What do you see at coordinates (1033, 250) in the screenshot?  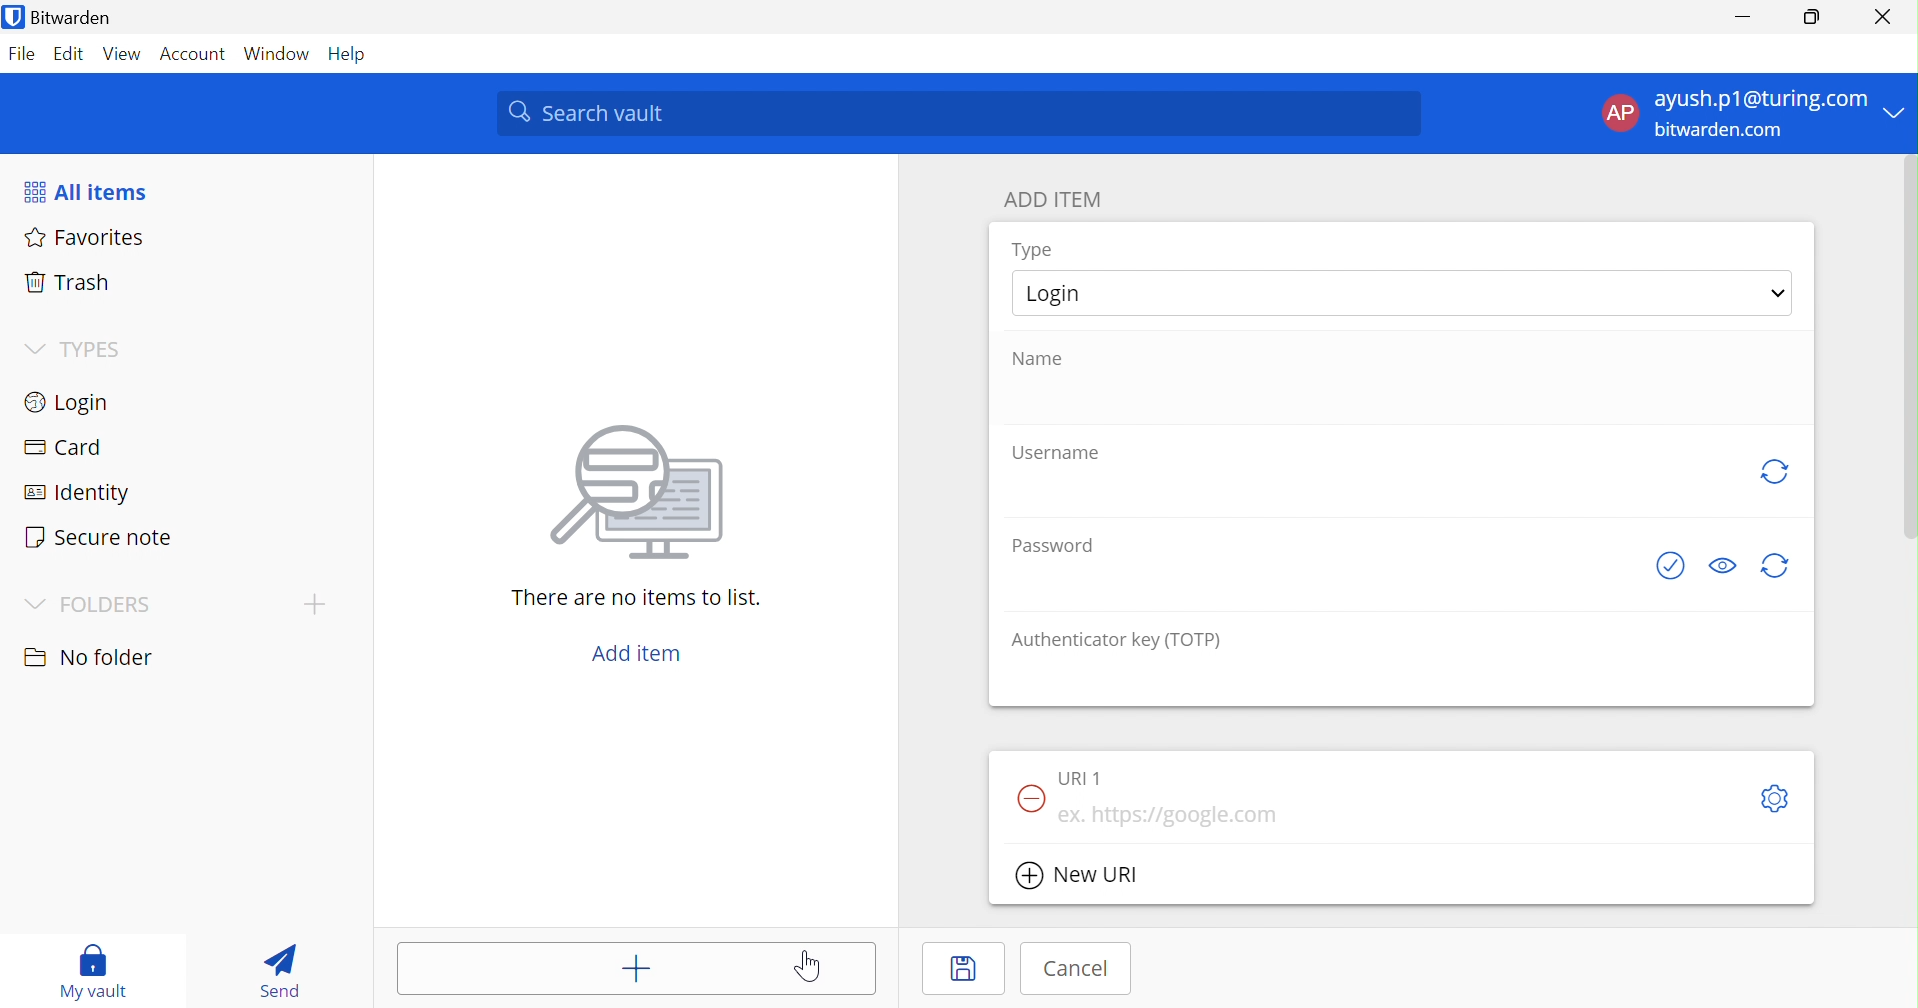 I see `Type` at bounding box center [1033, 250].